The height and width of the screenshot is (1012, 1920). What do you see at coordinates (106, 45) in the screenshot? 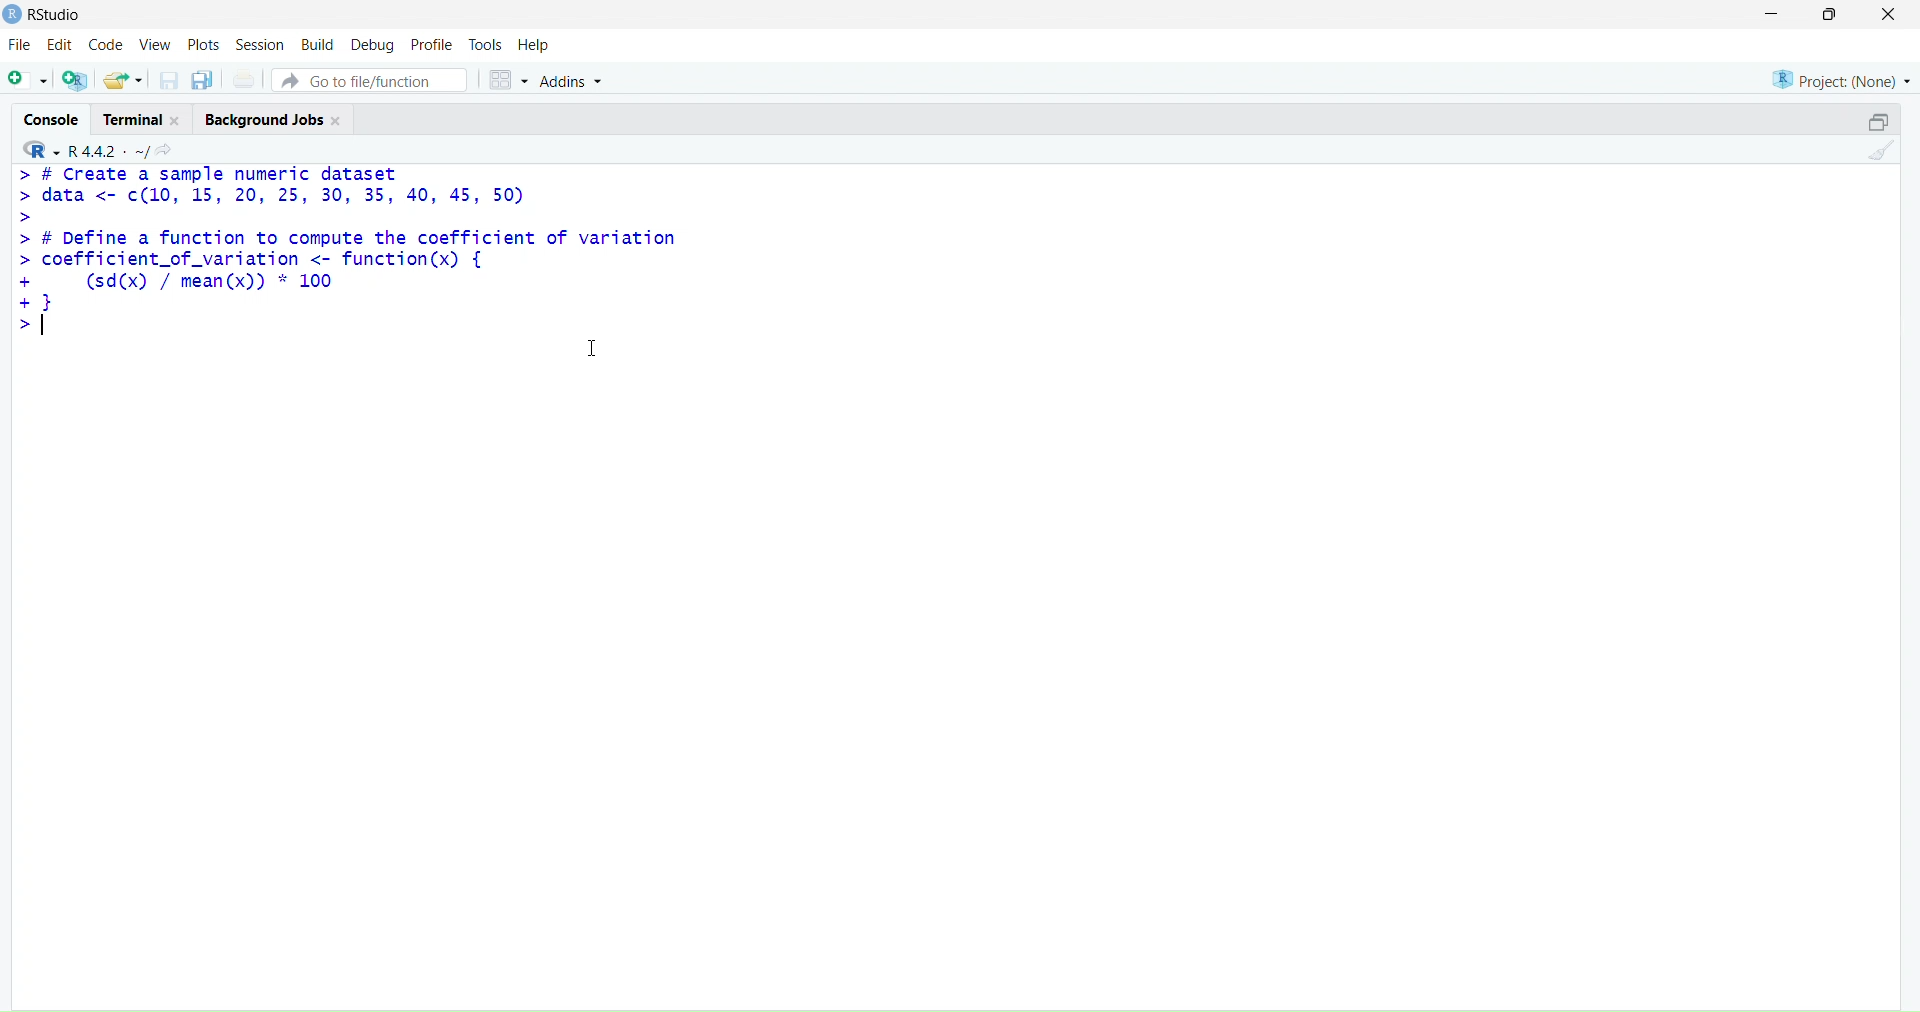
I see `code` at bounding box center [106, 45].